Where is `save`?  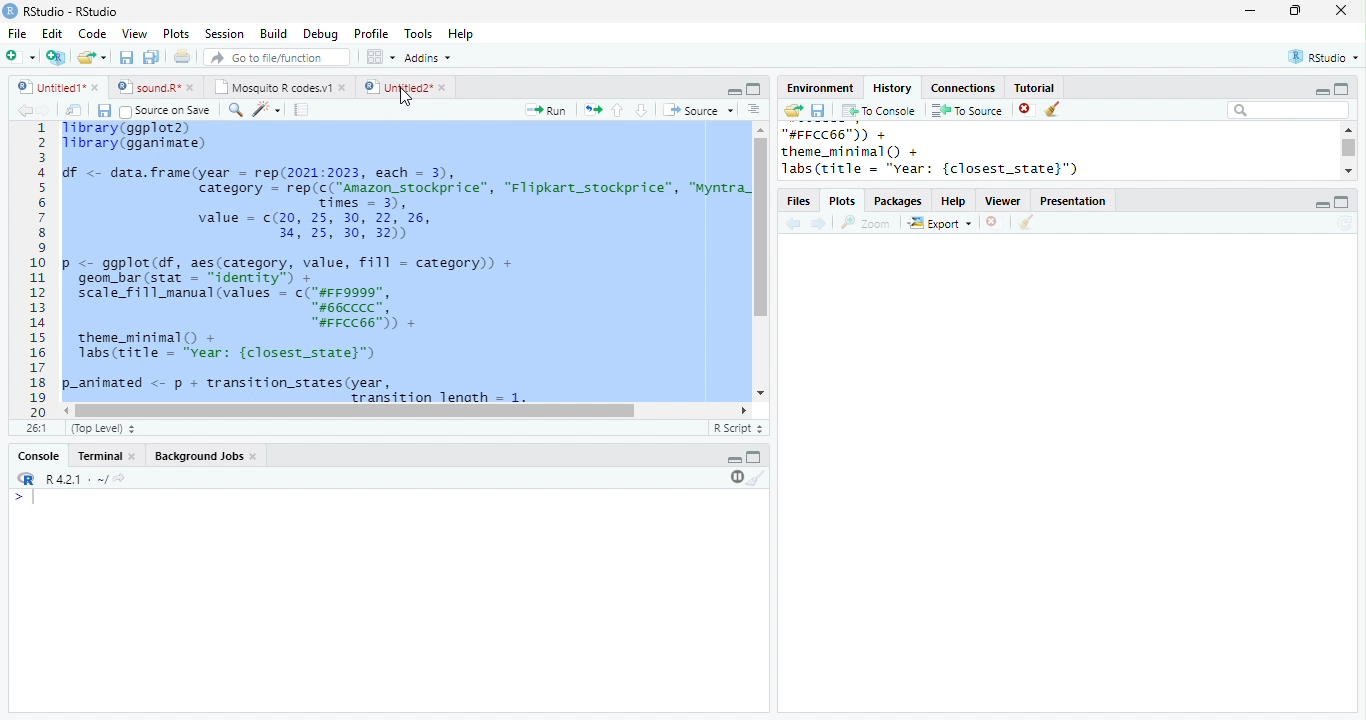
save is located at coordinates (126, 57).